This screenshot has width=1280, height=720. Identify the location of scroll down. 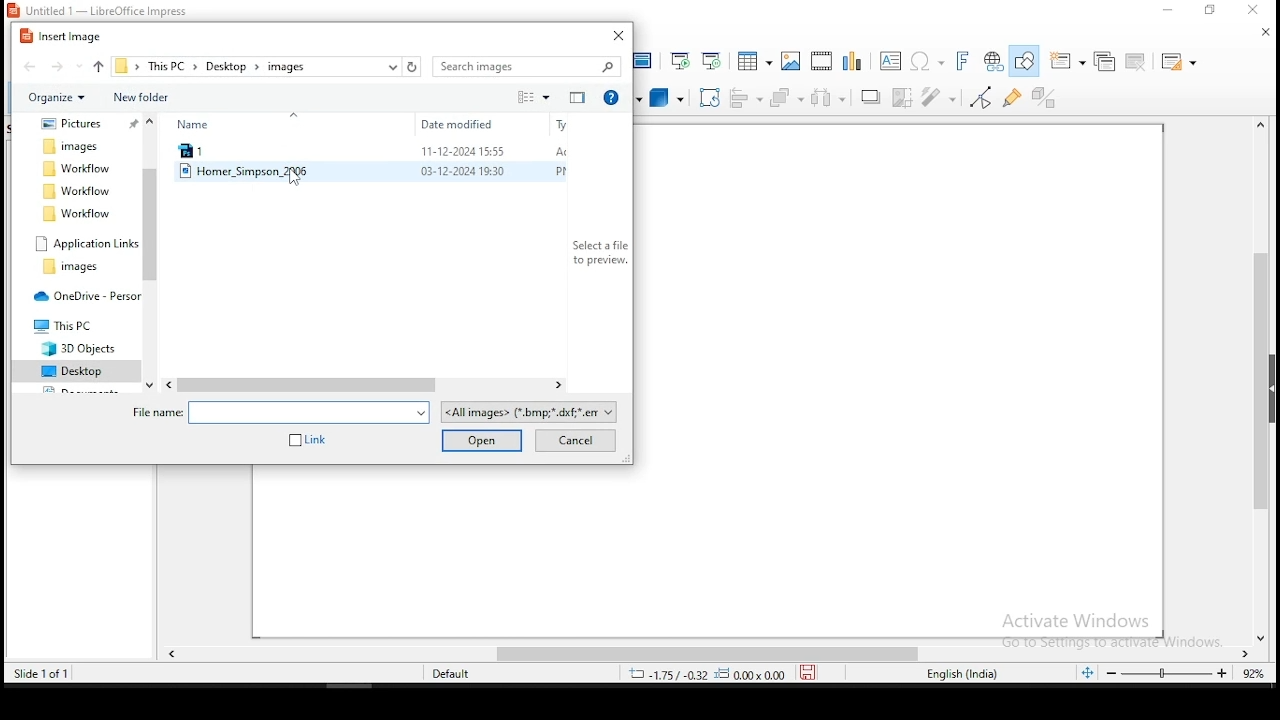
(150, 386).